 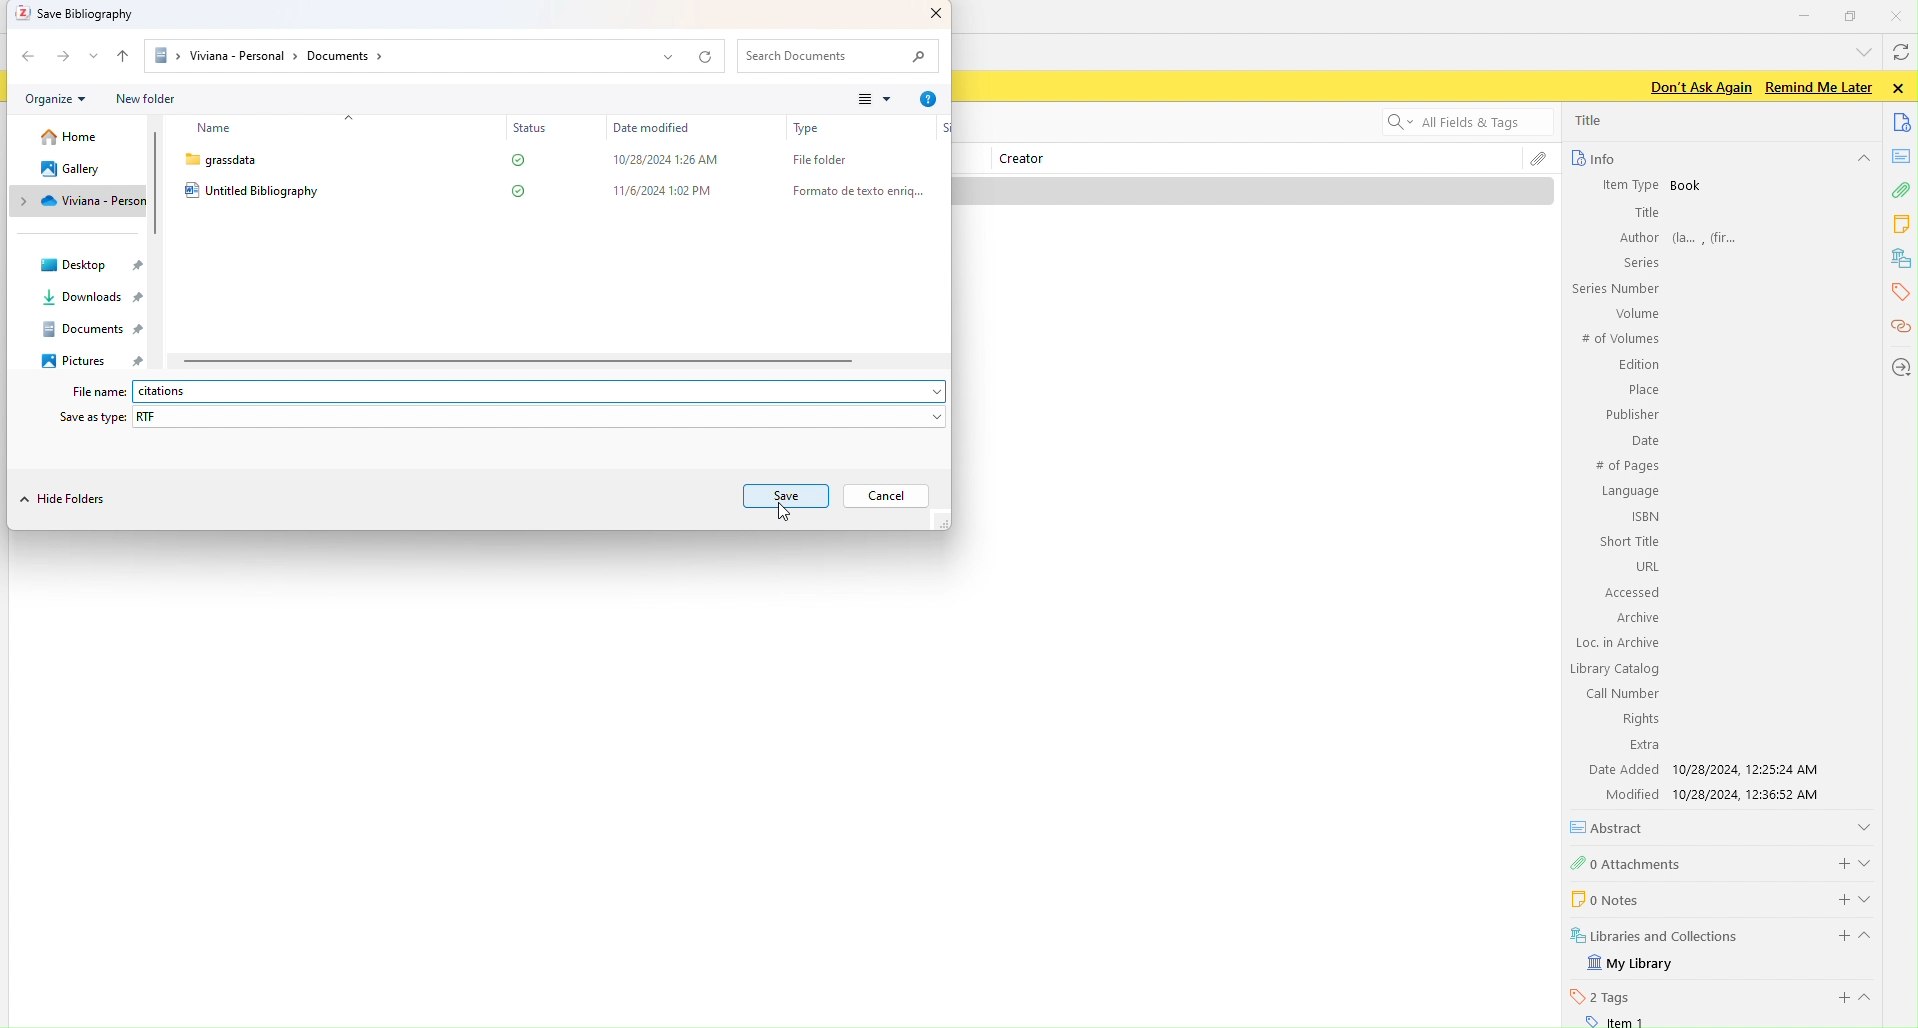 What do you see at coordinates (870, 101) in the screenshot?
I see `View` at bounding box center [870, 101].